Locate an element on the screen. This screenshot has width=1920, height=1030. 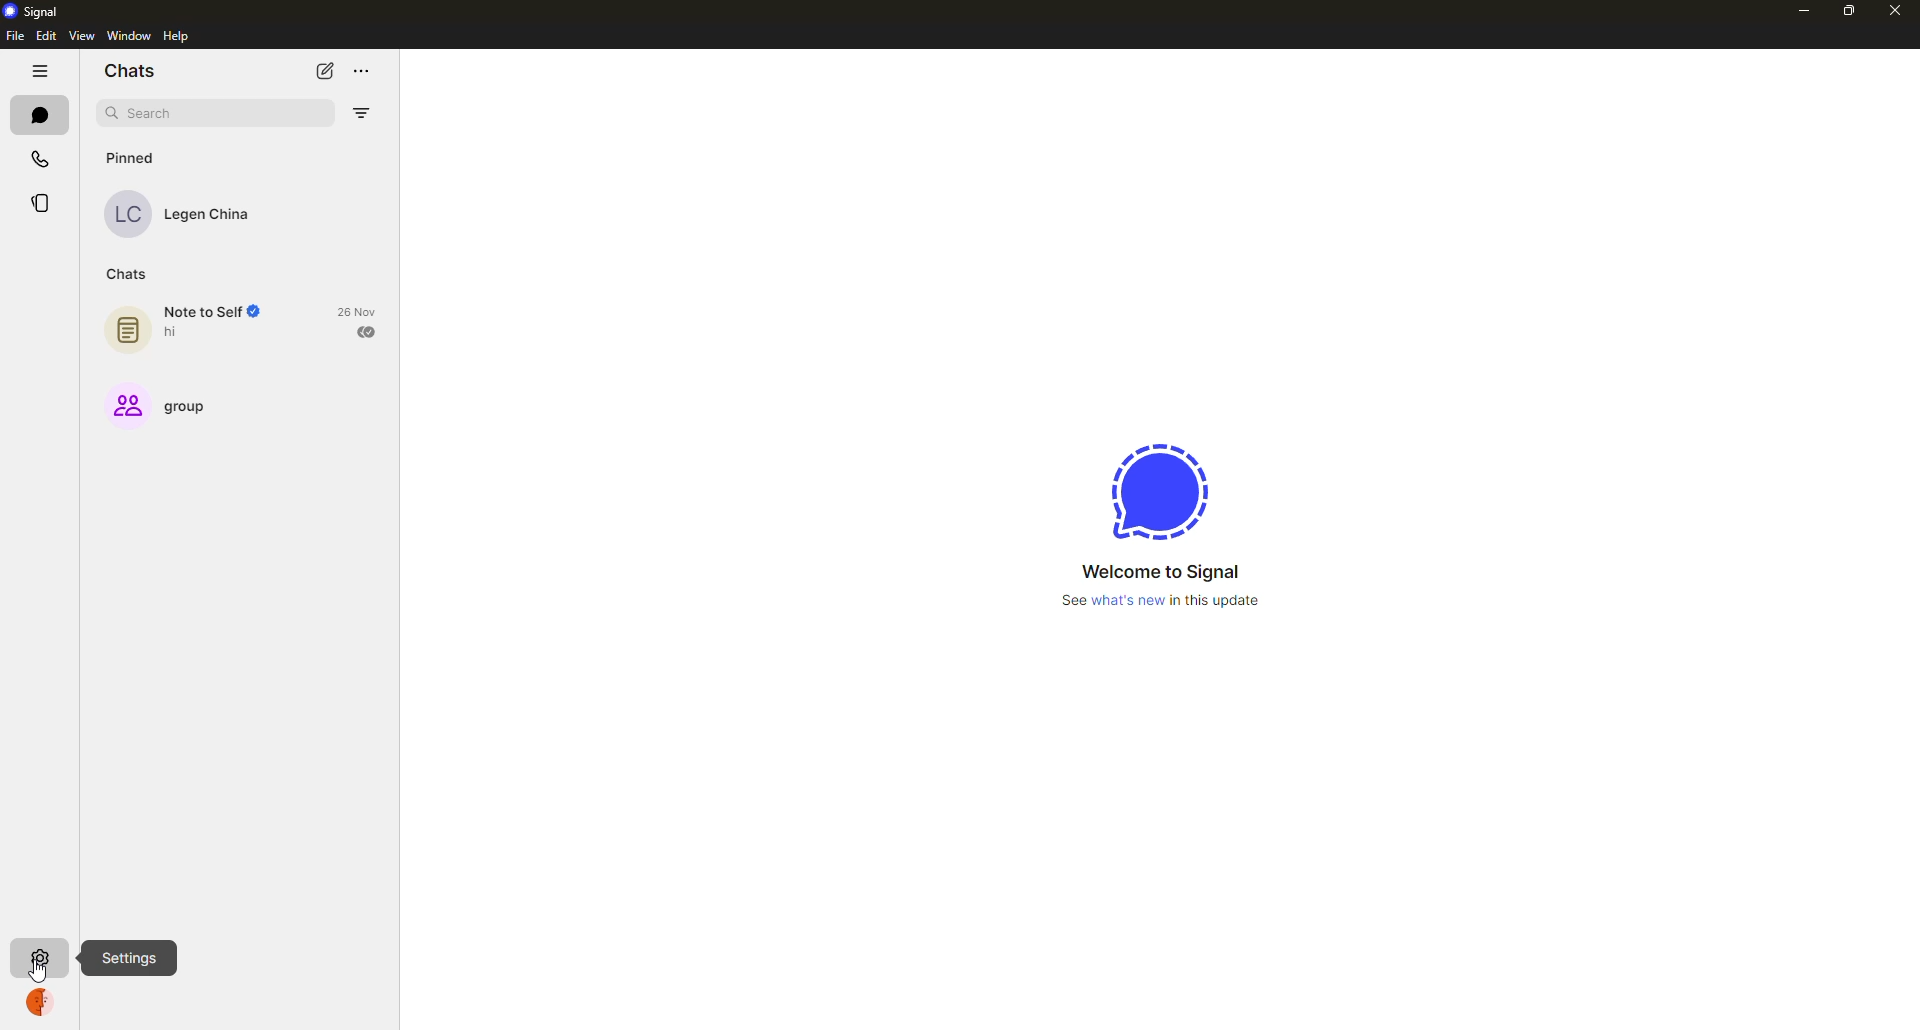
calls is located at coordinates (36, 157).